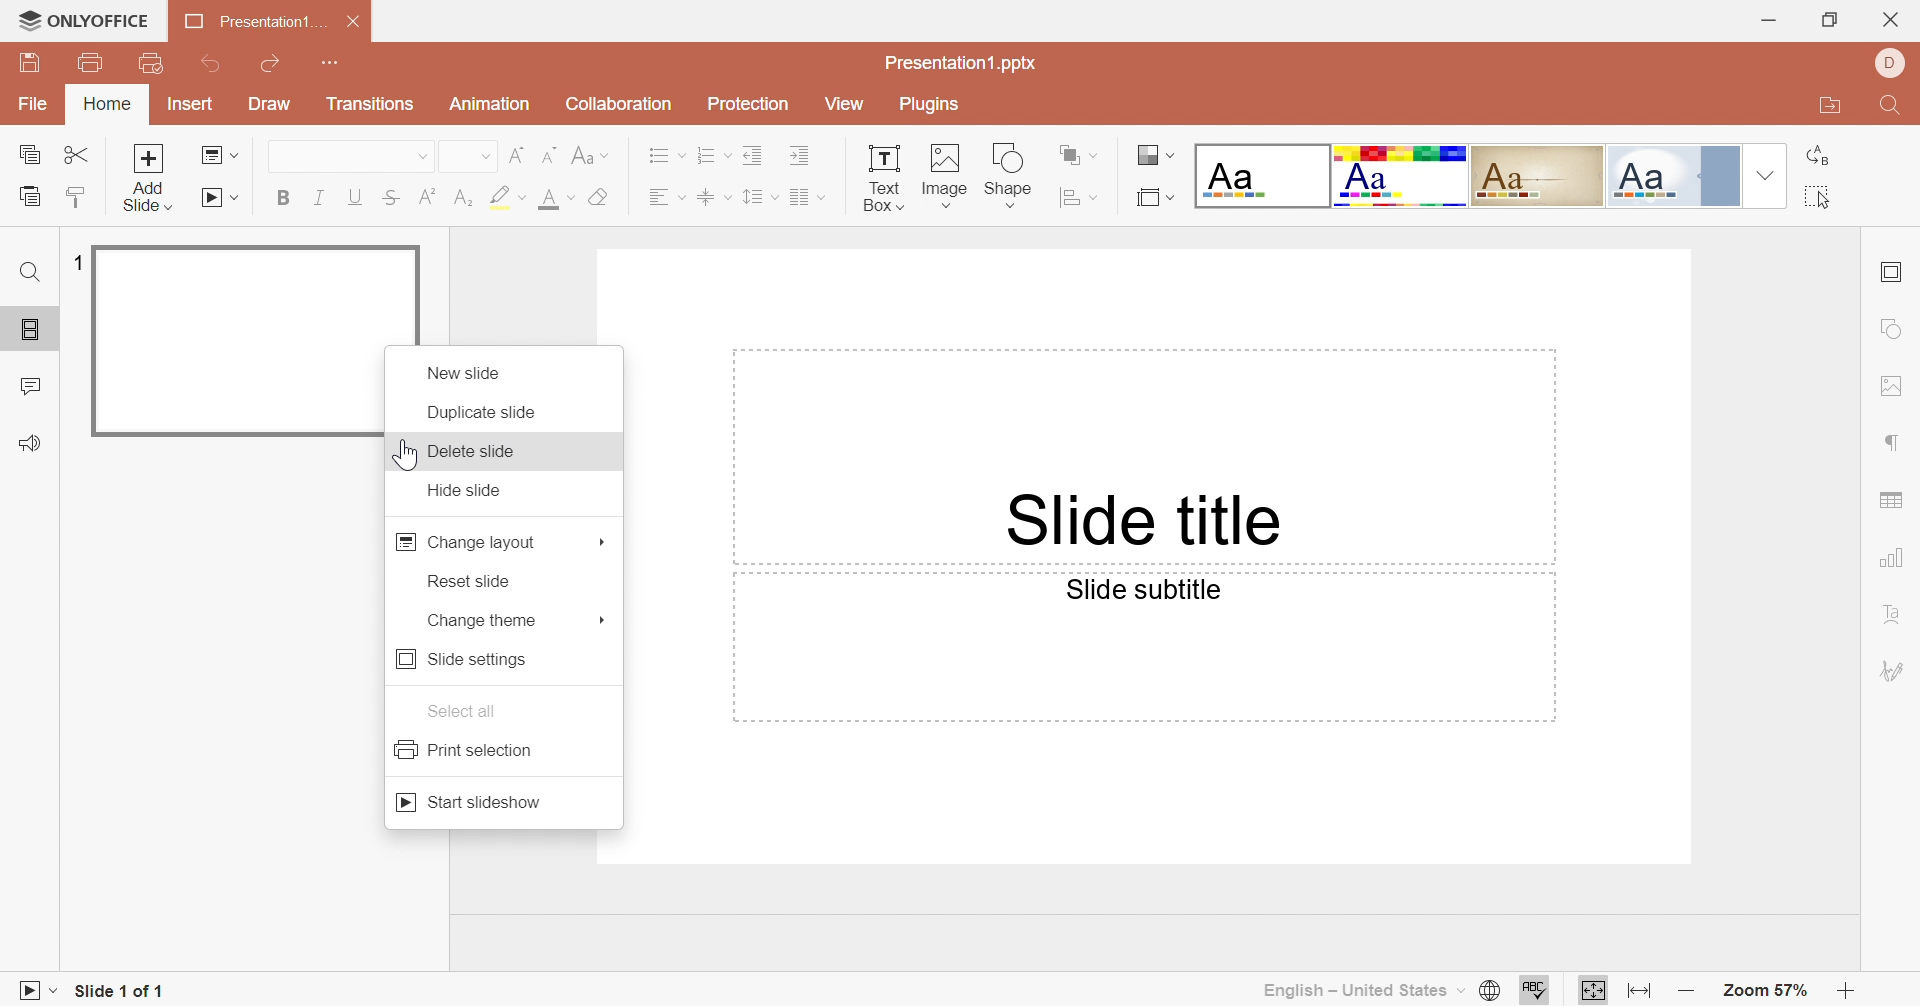 The height and width of the screenshot is (1006, 1920). I want to click on Chart settings, so click(1894, 558).